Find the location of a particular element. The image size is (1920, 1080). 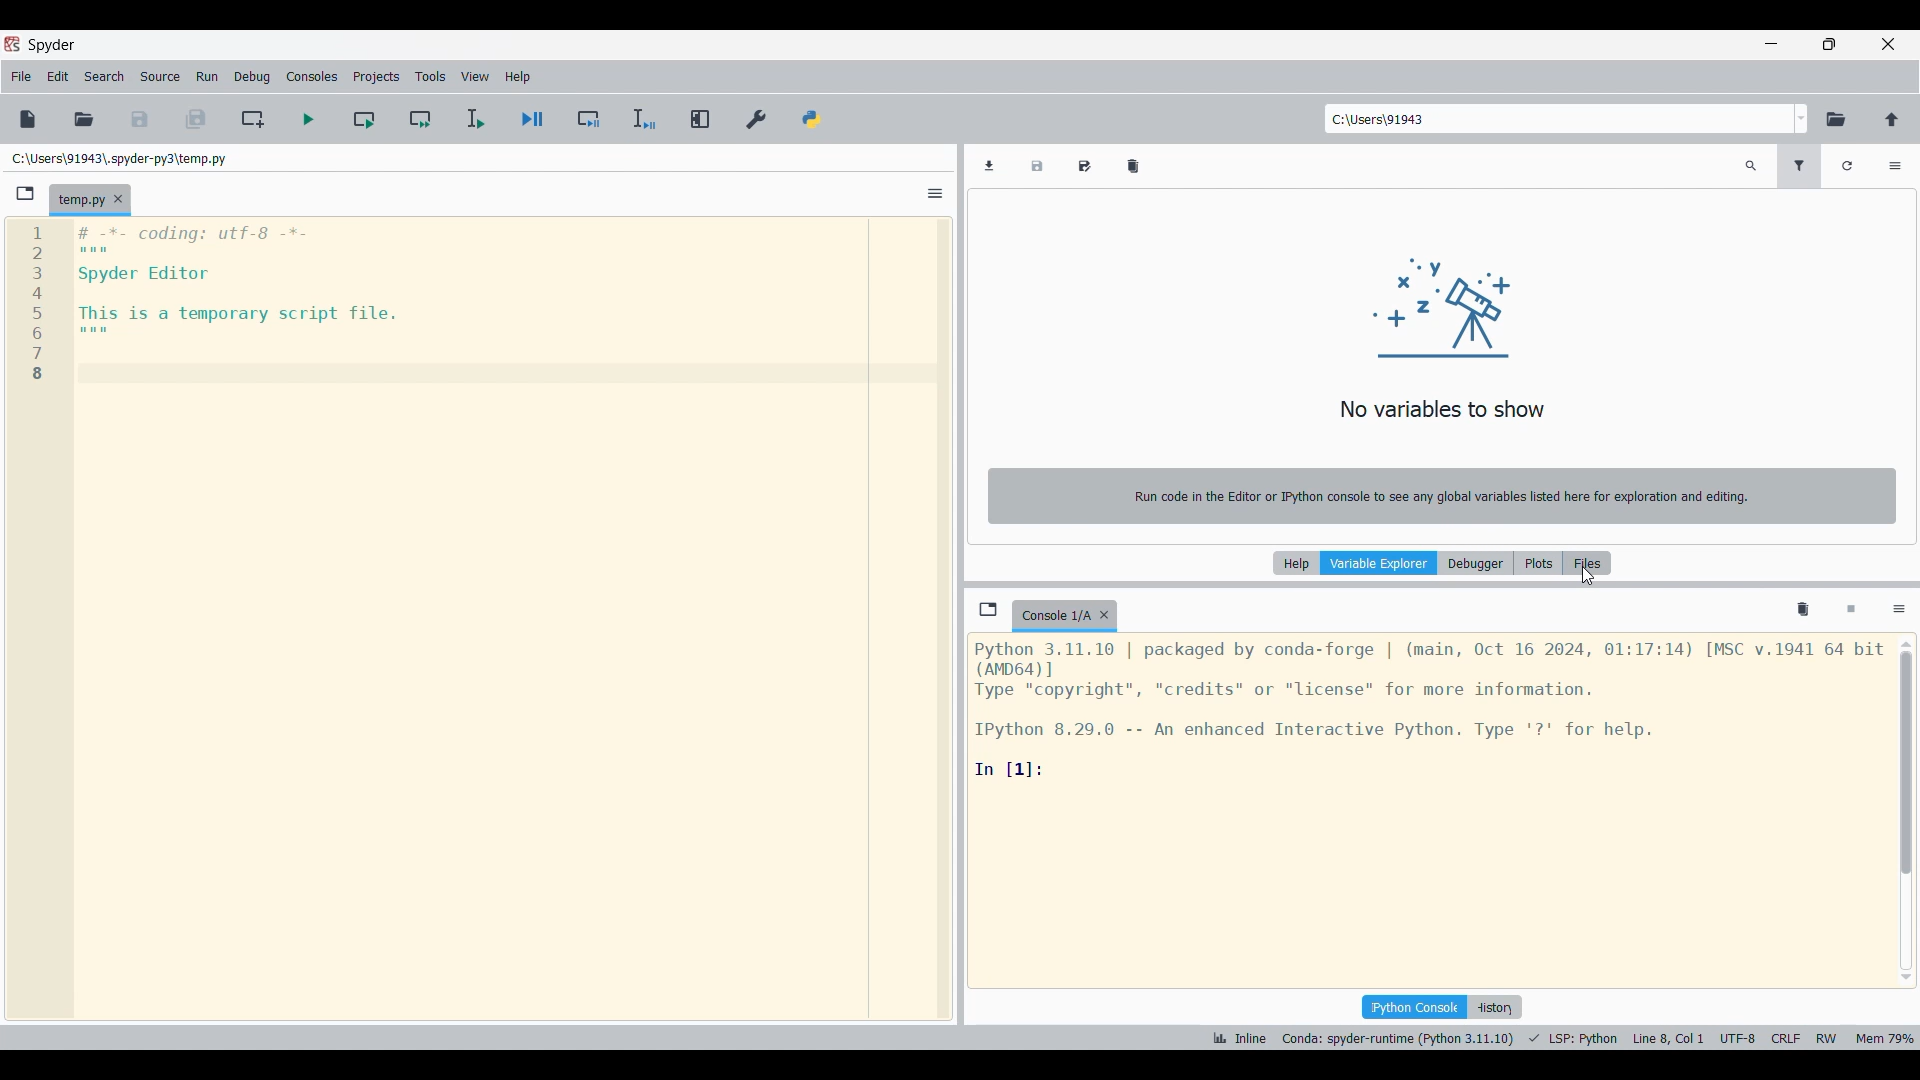

File menu is located at coordinates (21, 77).